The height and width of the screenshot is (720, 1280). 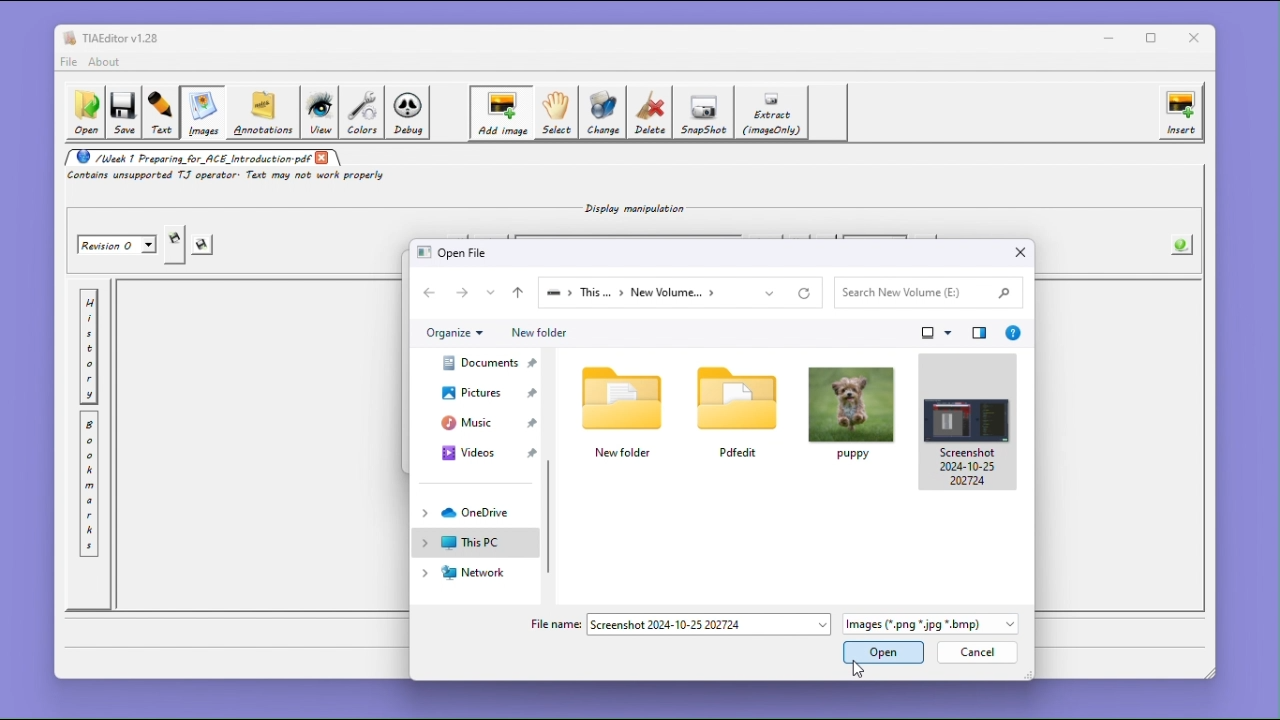 I want to click on History, so click(x=89, y=347).